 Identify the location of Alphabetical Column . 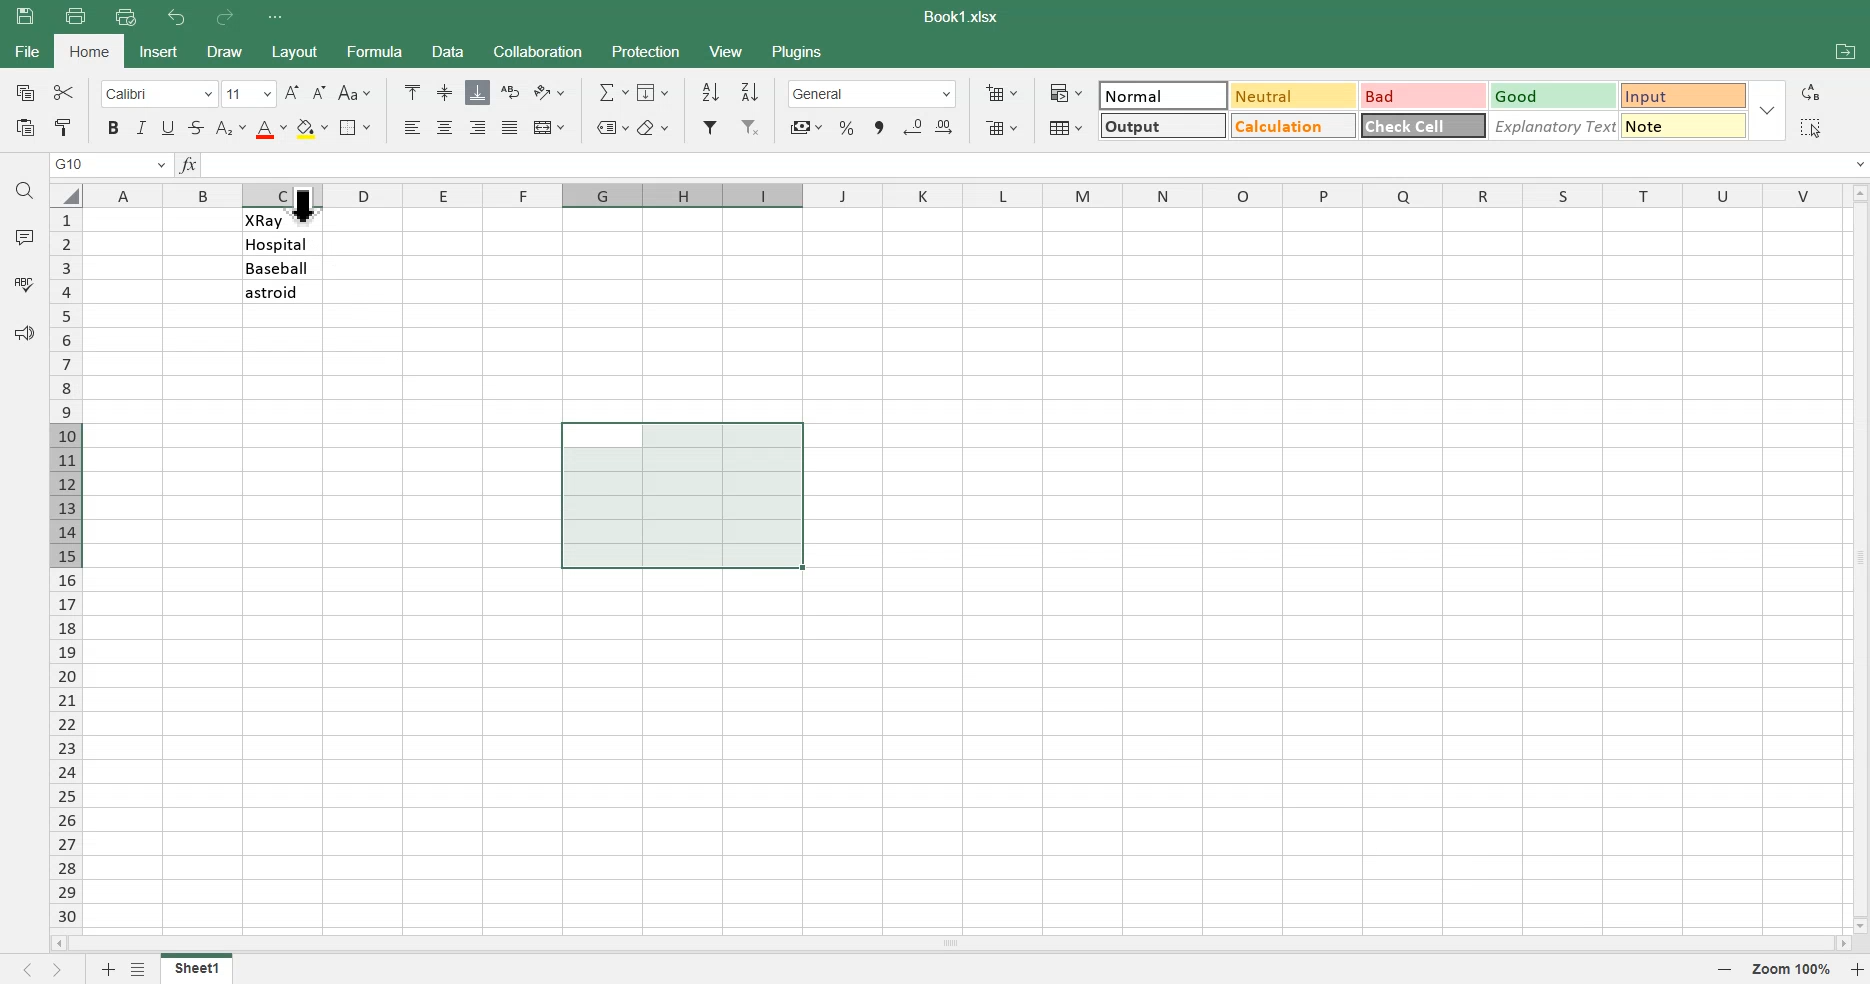
(961, 194).